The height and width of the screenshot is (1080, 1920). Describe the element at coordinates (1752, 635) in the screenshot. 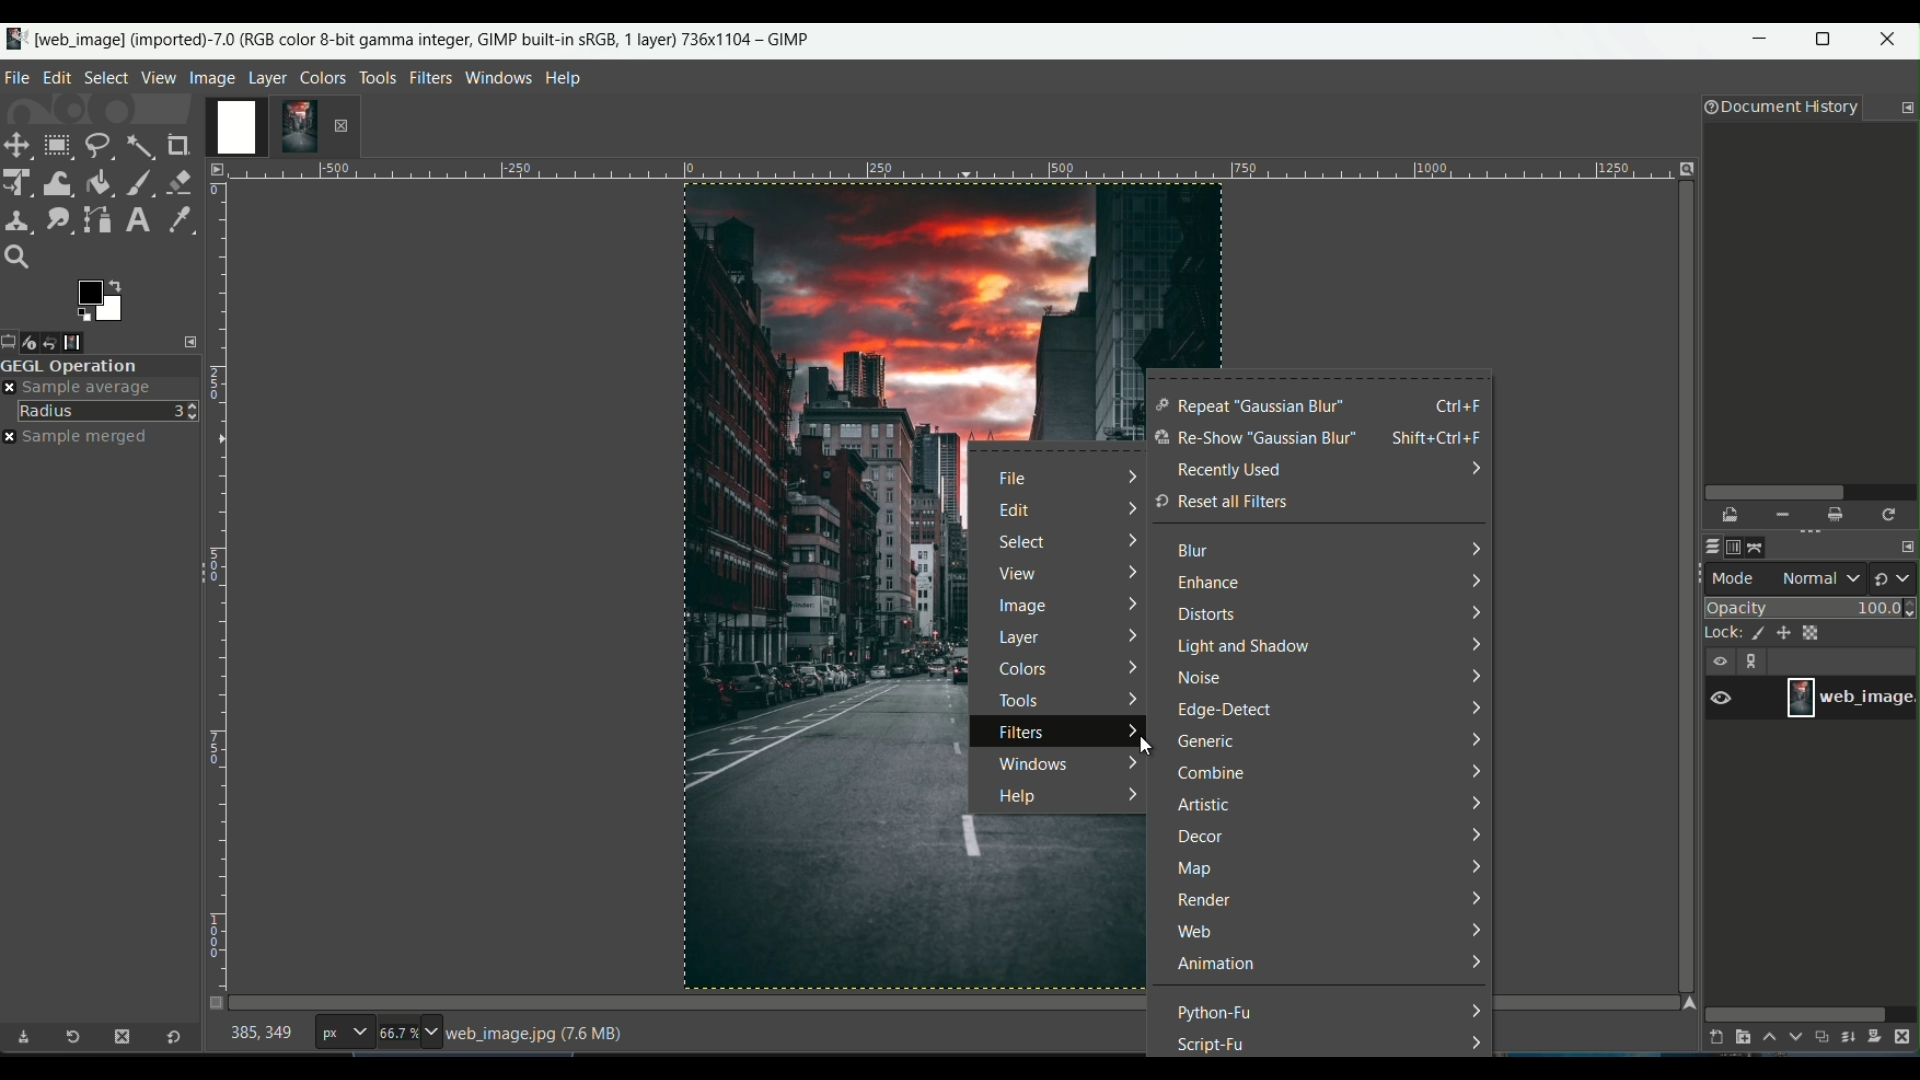

I see `lock pixels` at that location.